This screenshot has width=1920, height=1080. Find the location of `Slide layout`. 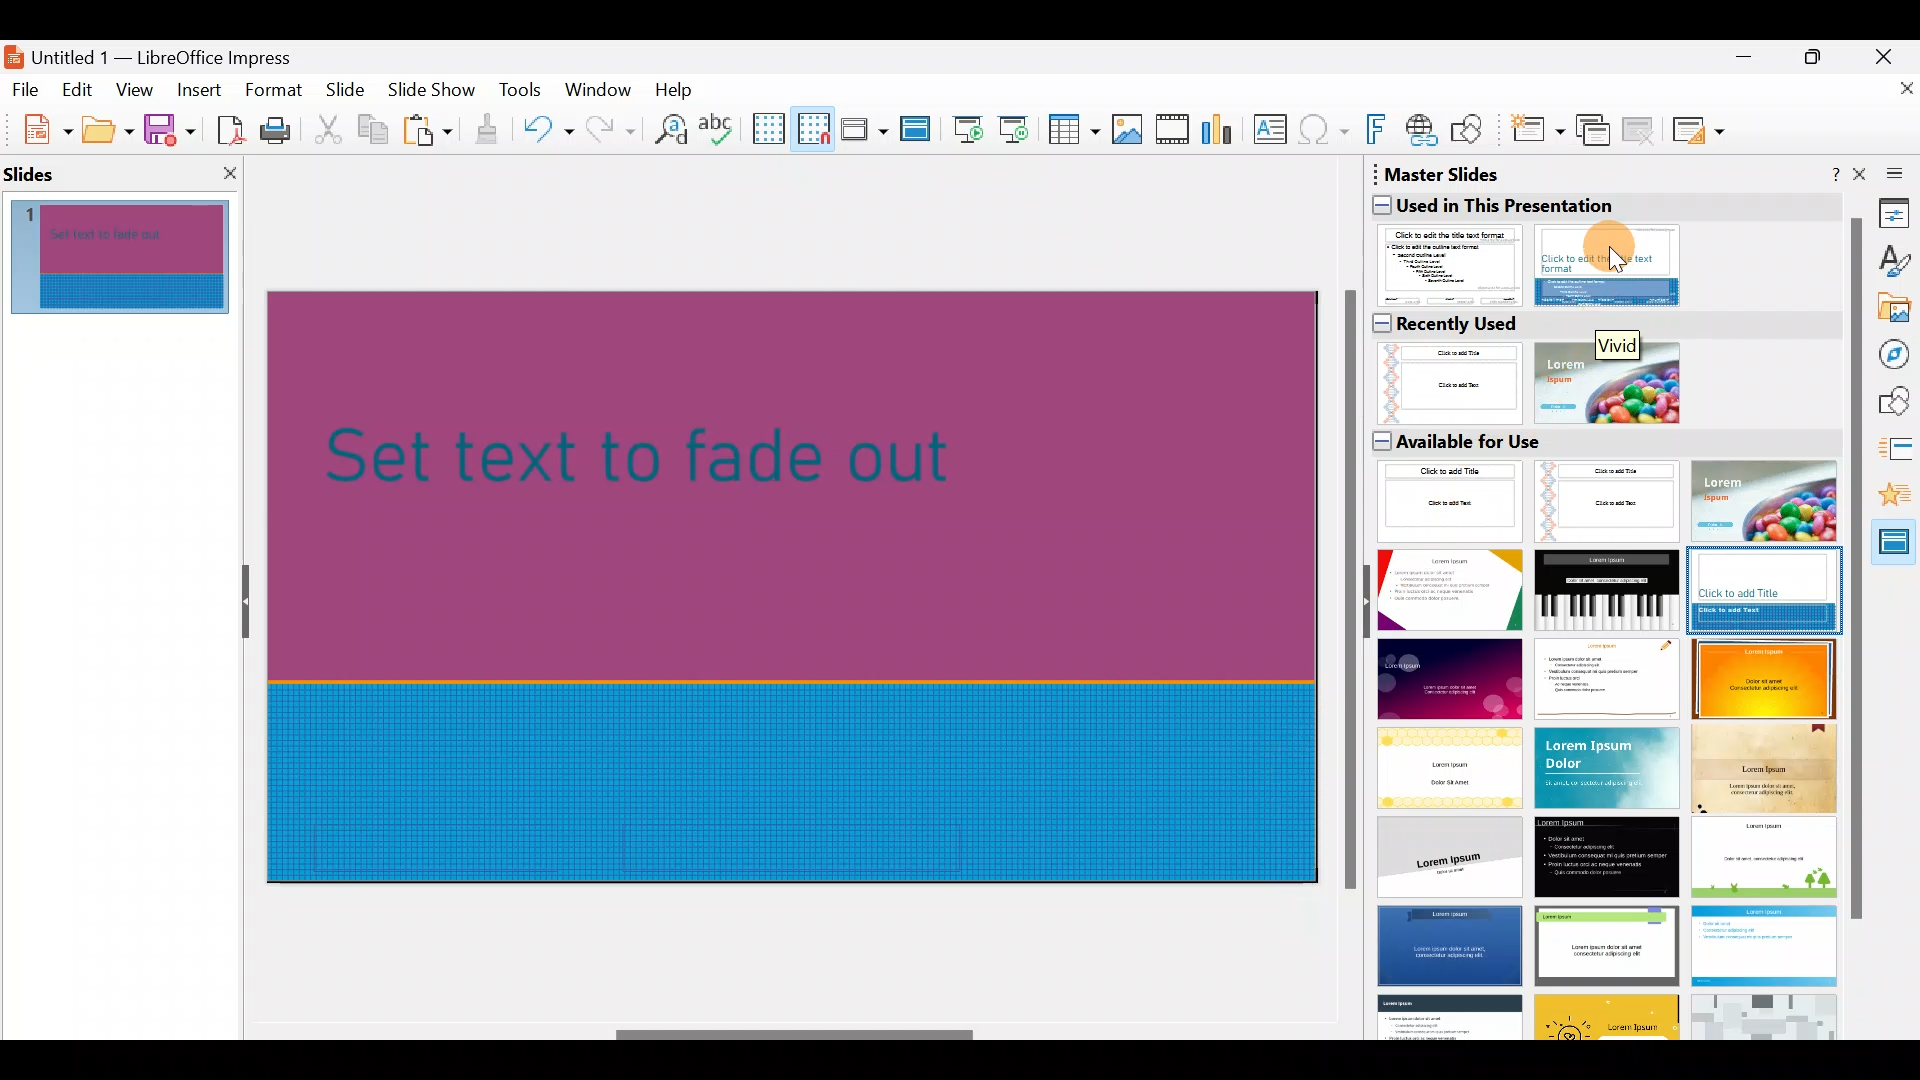

Slide layout is located at coordinates (1700, 130).